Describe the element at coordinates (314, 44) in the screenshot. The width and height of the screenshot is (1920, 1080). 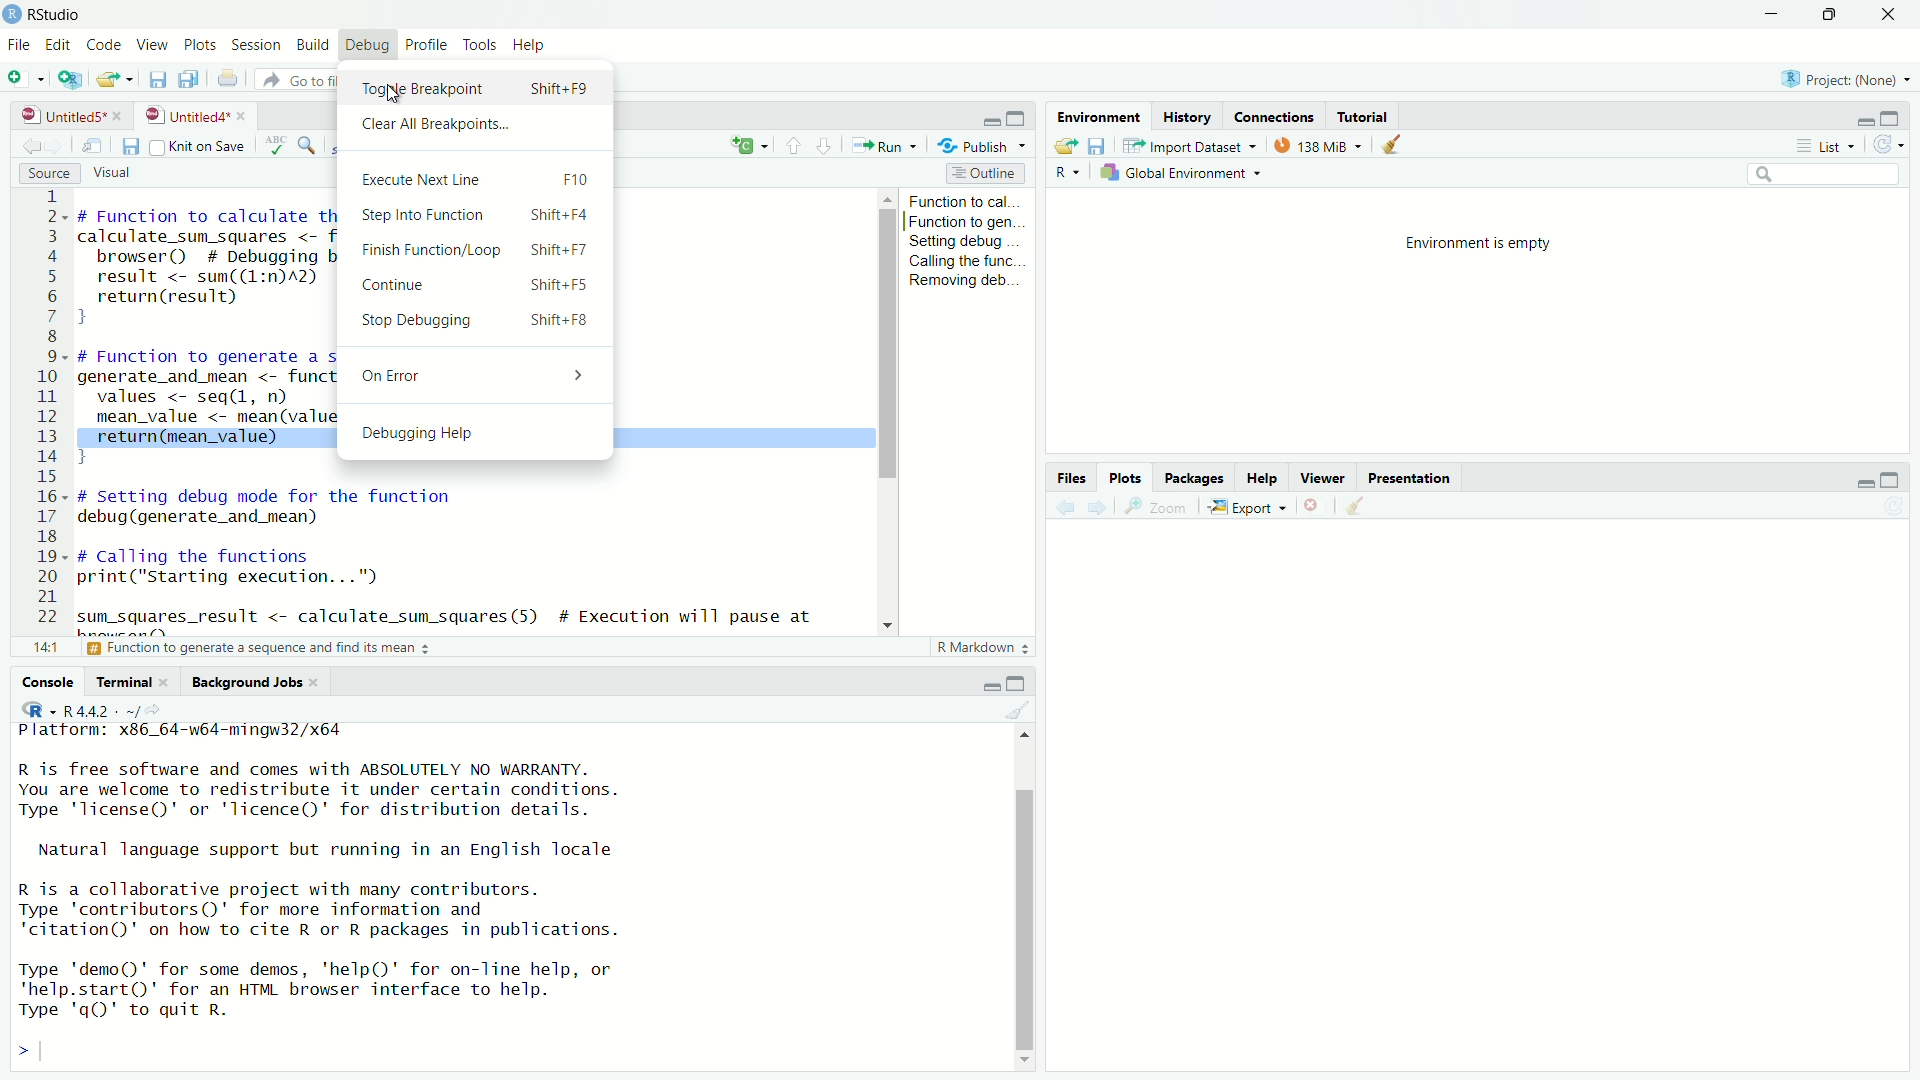
I see `build` at that location.